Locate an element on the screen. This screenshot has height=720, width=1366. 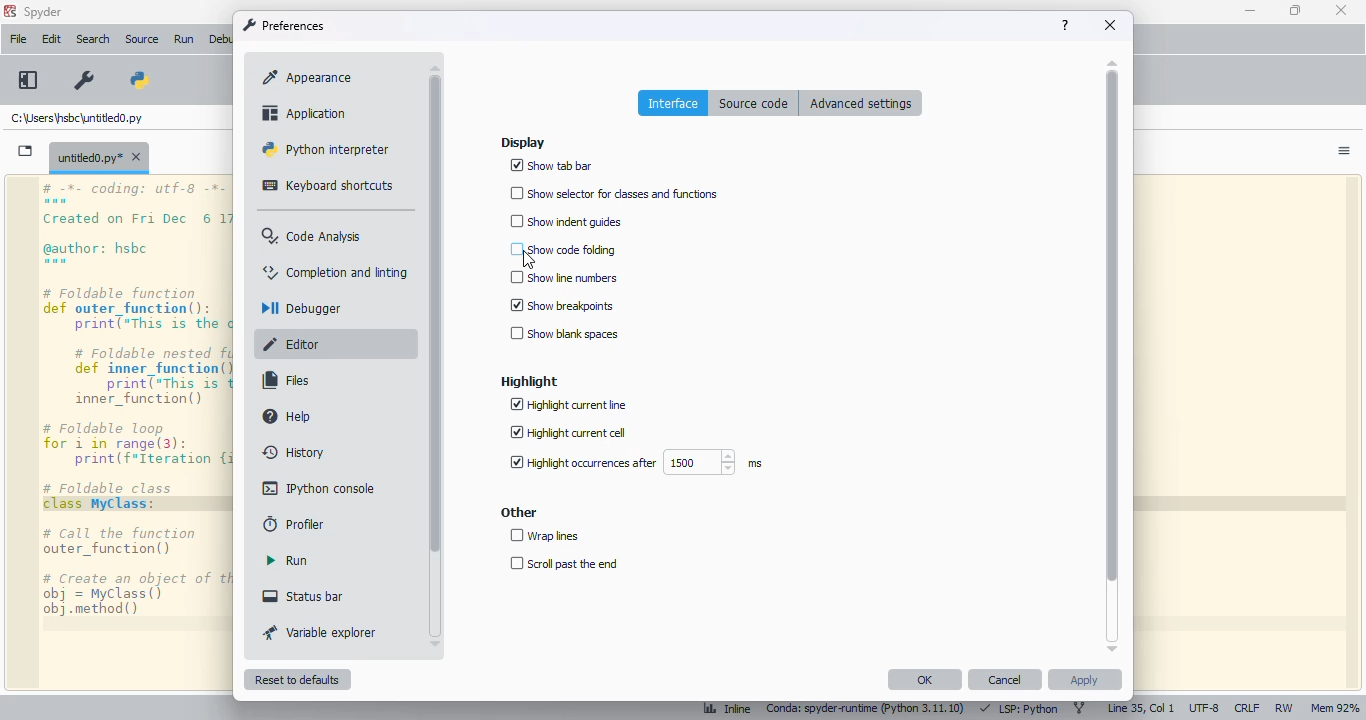
git branch is located at coordinates (1079, 709).